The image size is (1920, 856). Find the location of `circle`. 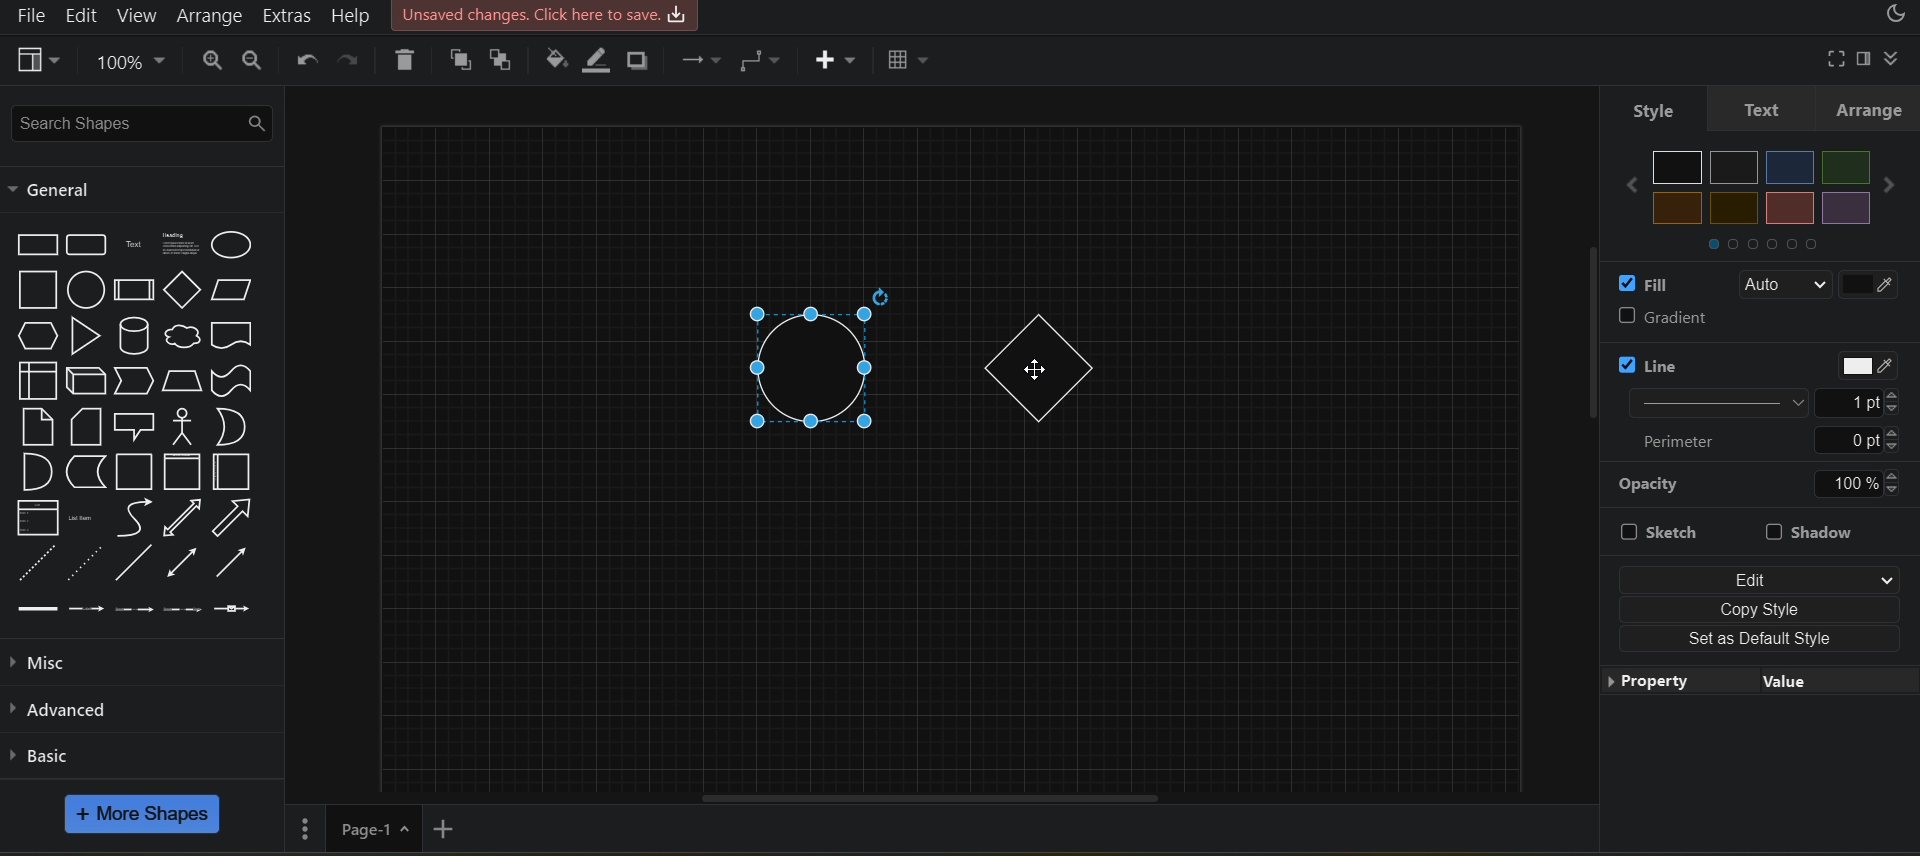

circle is located at coordinates (829, 357).